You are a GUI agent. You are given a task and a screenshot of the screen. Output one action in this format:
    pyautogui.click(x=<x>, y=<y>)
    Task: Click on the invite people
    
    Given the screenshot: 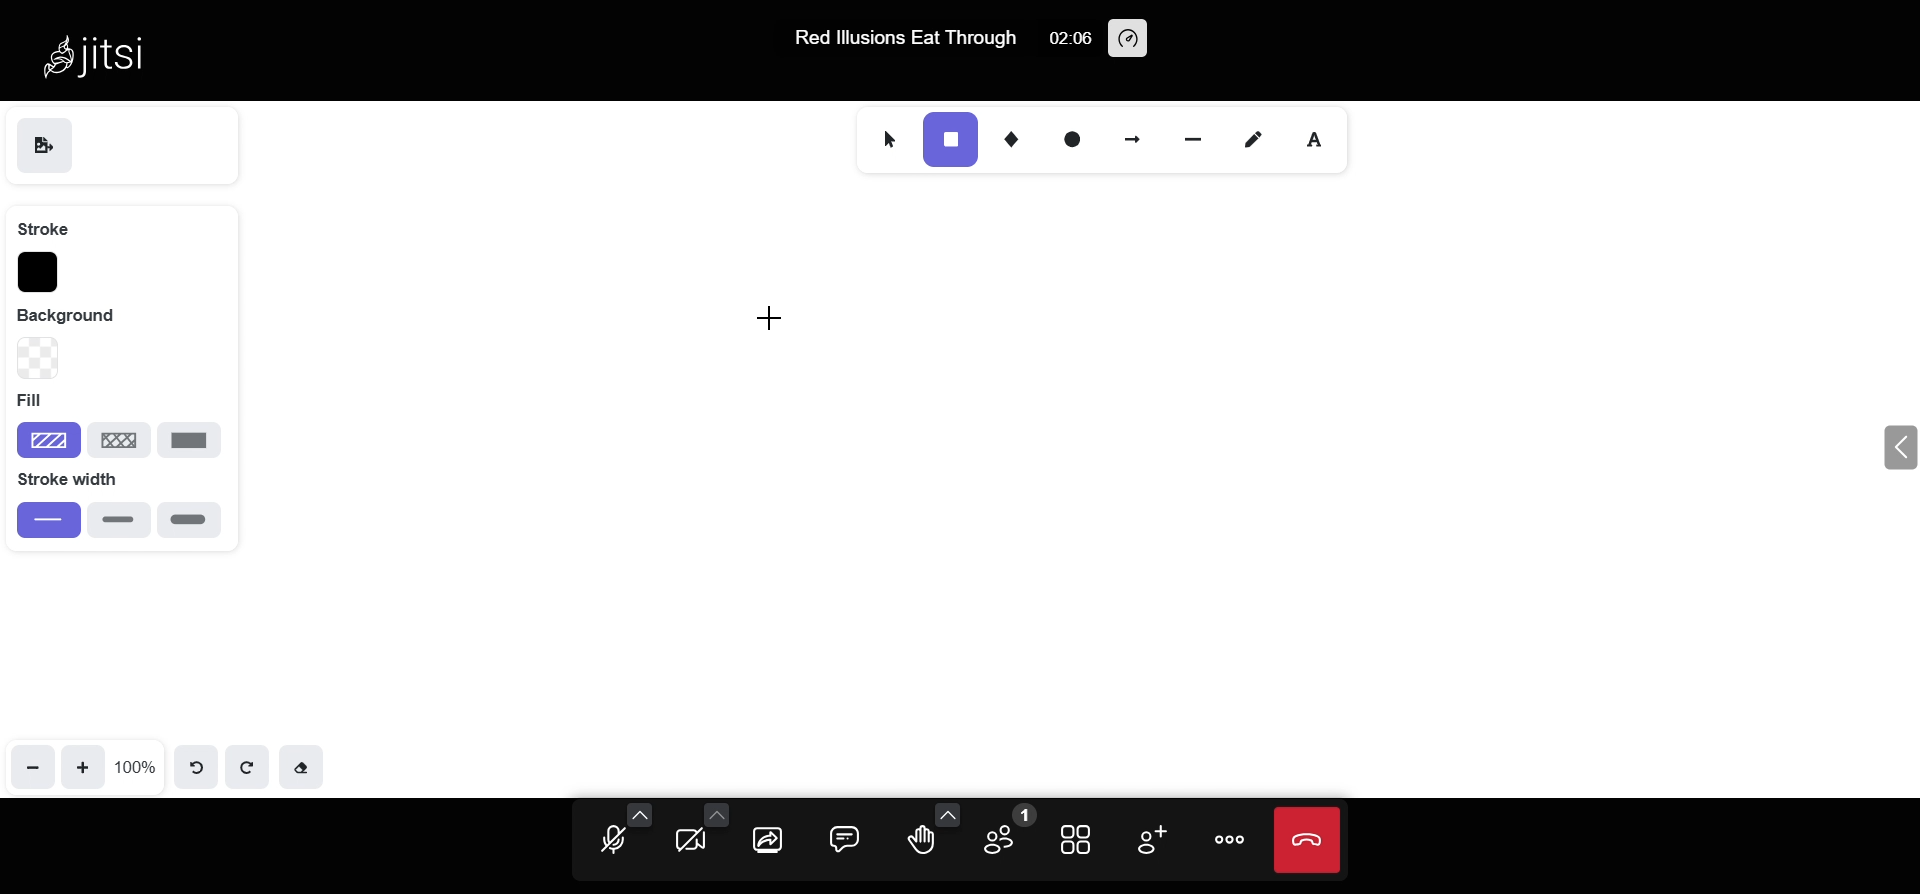 What is the action you would take?
    pyautogui.click(x=1148, y=840)
    